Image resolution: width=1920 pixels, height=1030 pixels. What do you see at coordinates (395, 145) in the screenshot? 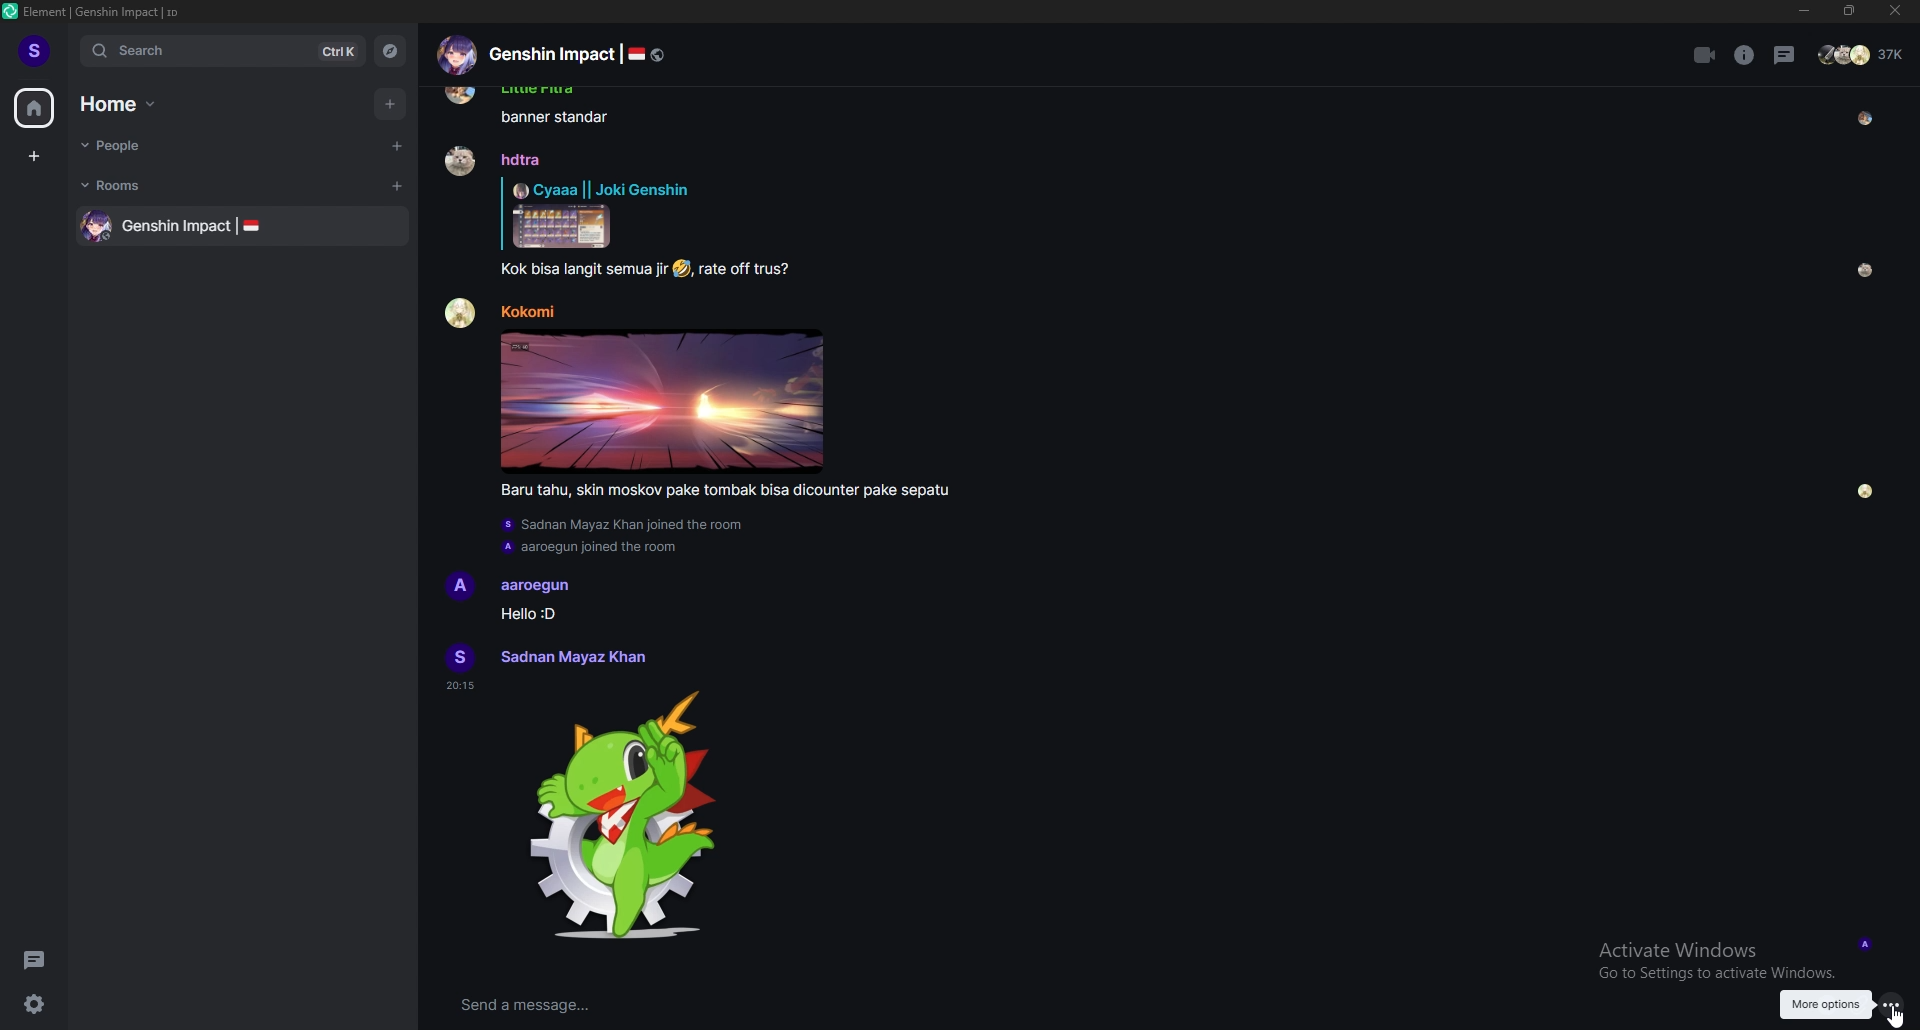
I see `start chat` at bounding box center [395, 145].